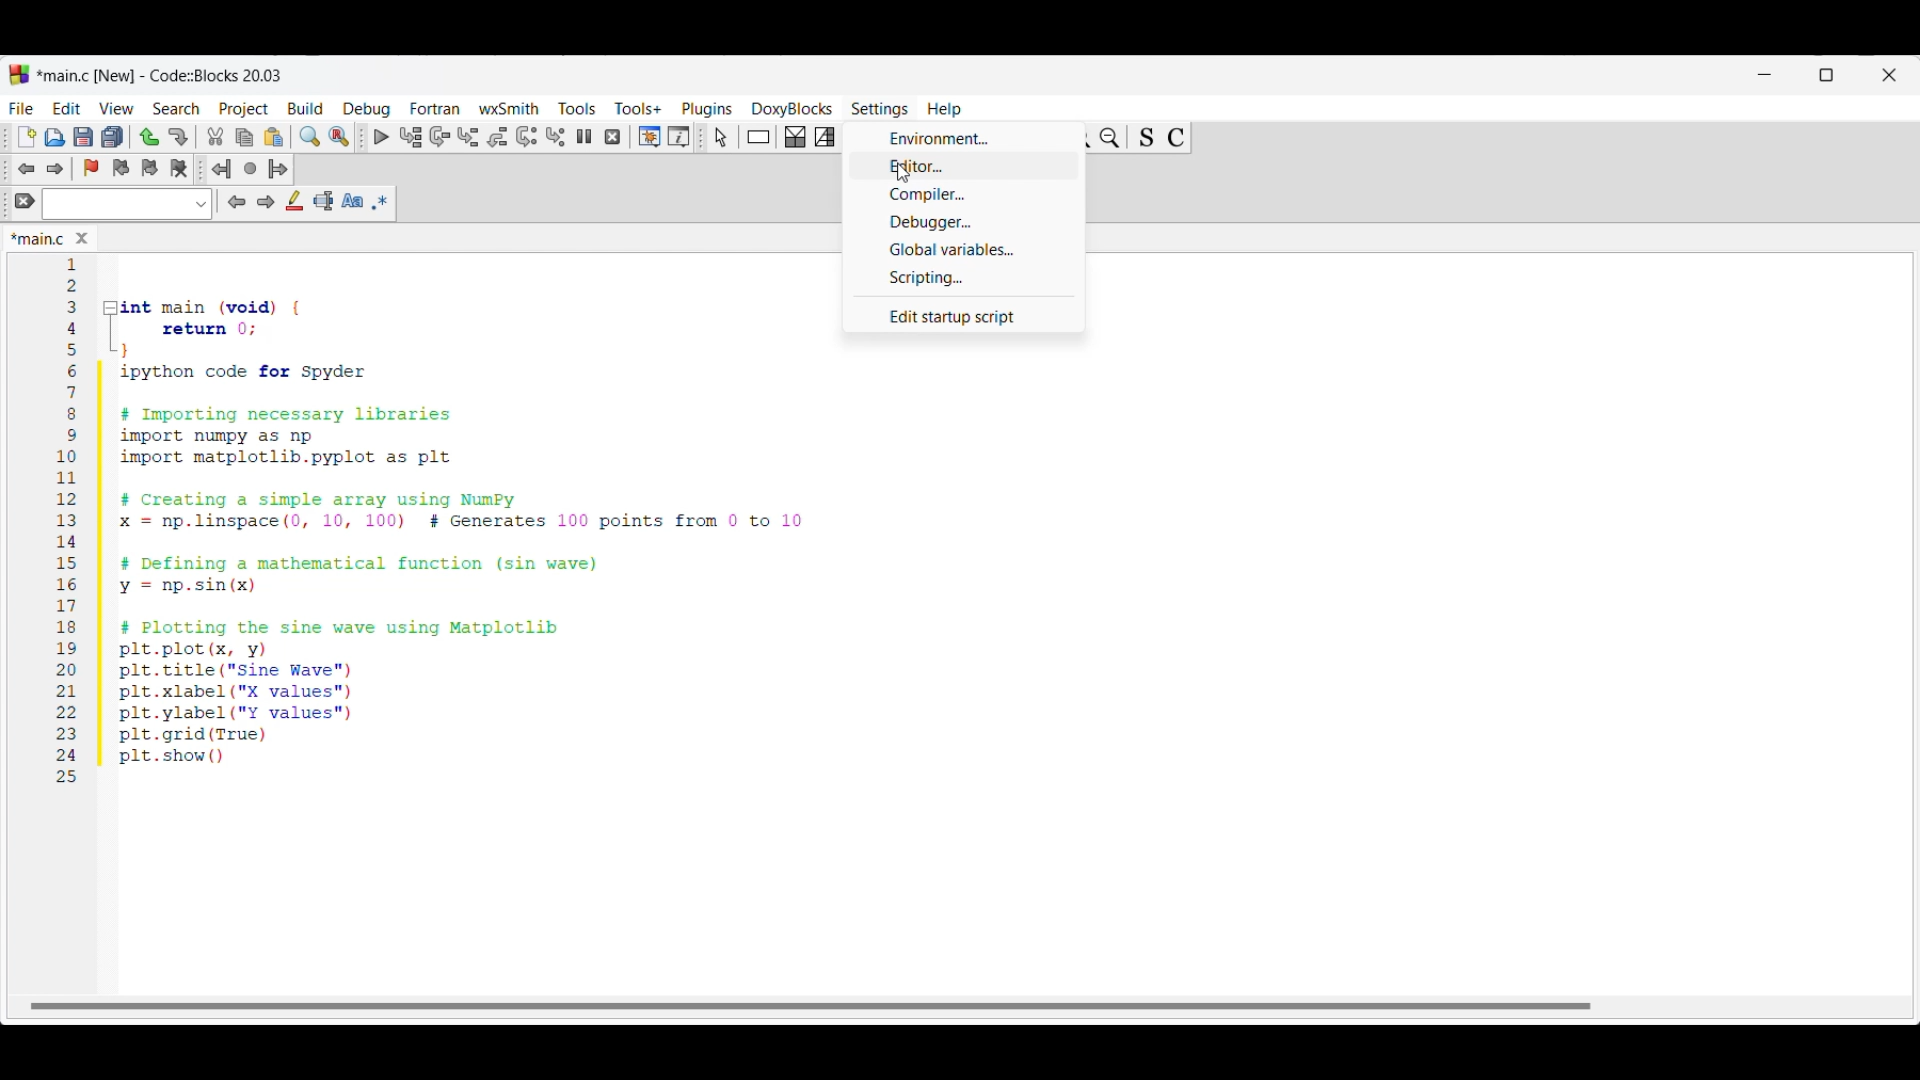 The width and height of the screenshot is (1920, 1080). I want to click on Previous, so click(237, 202).